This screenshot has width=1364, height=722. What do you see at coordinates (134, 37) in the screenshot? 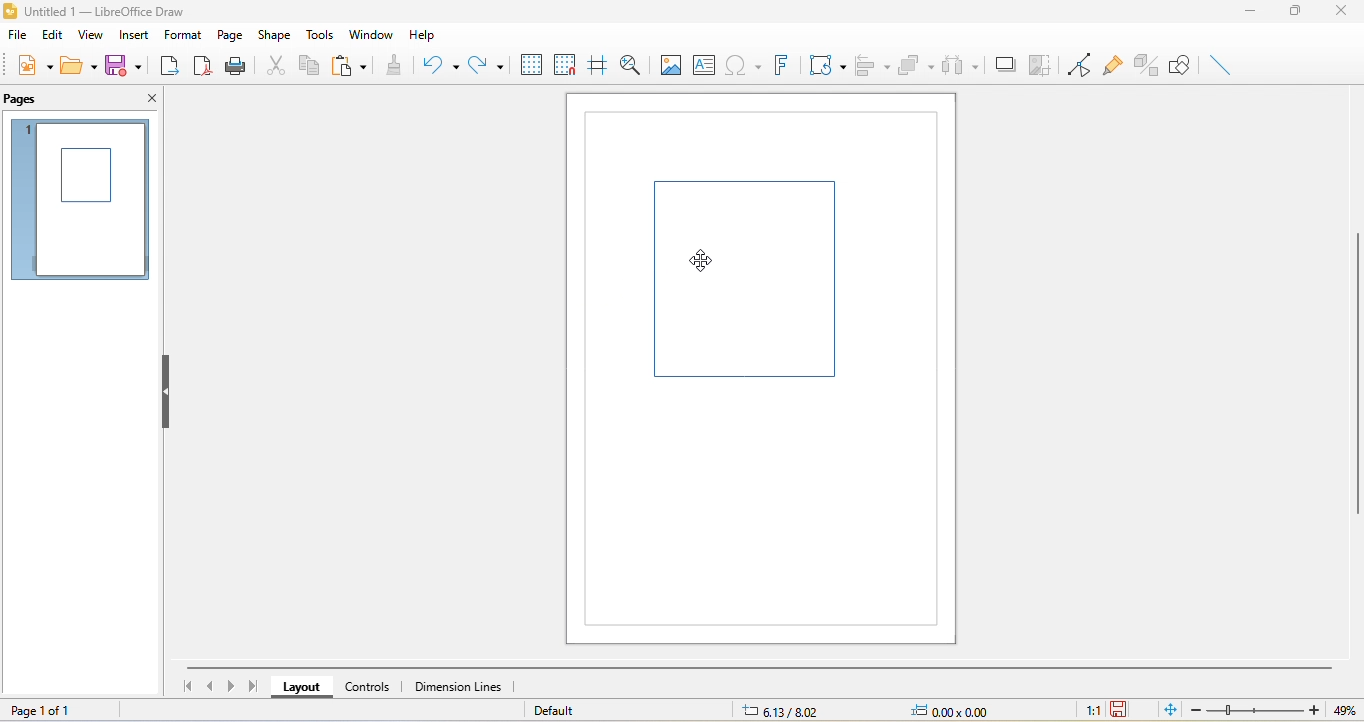
I see `insert` at bounding box center [134, 37].